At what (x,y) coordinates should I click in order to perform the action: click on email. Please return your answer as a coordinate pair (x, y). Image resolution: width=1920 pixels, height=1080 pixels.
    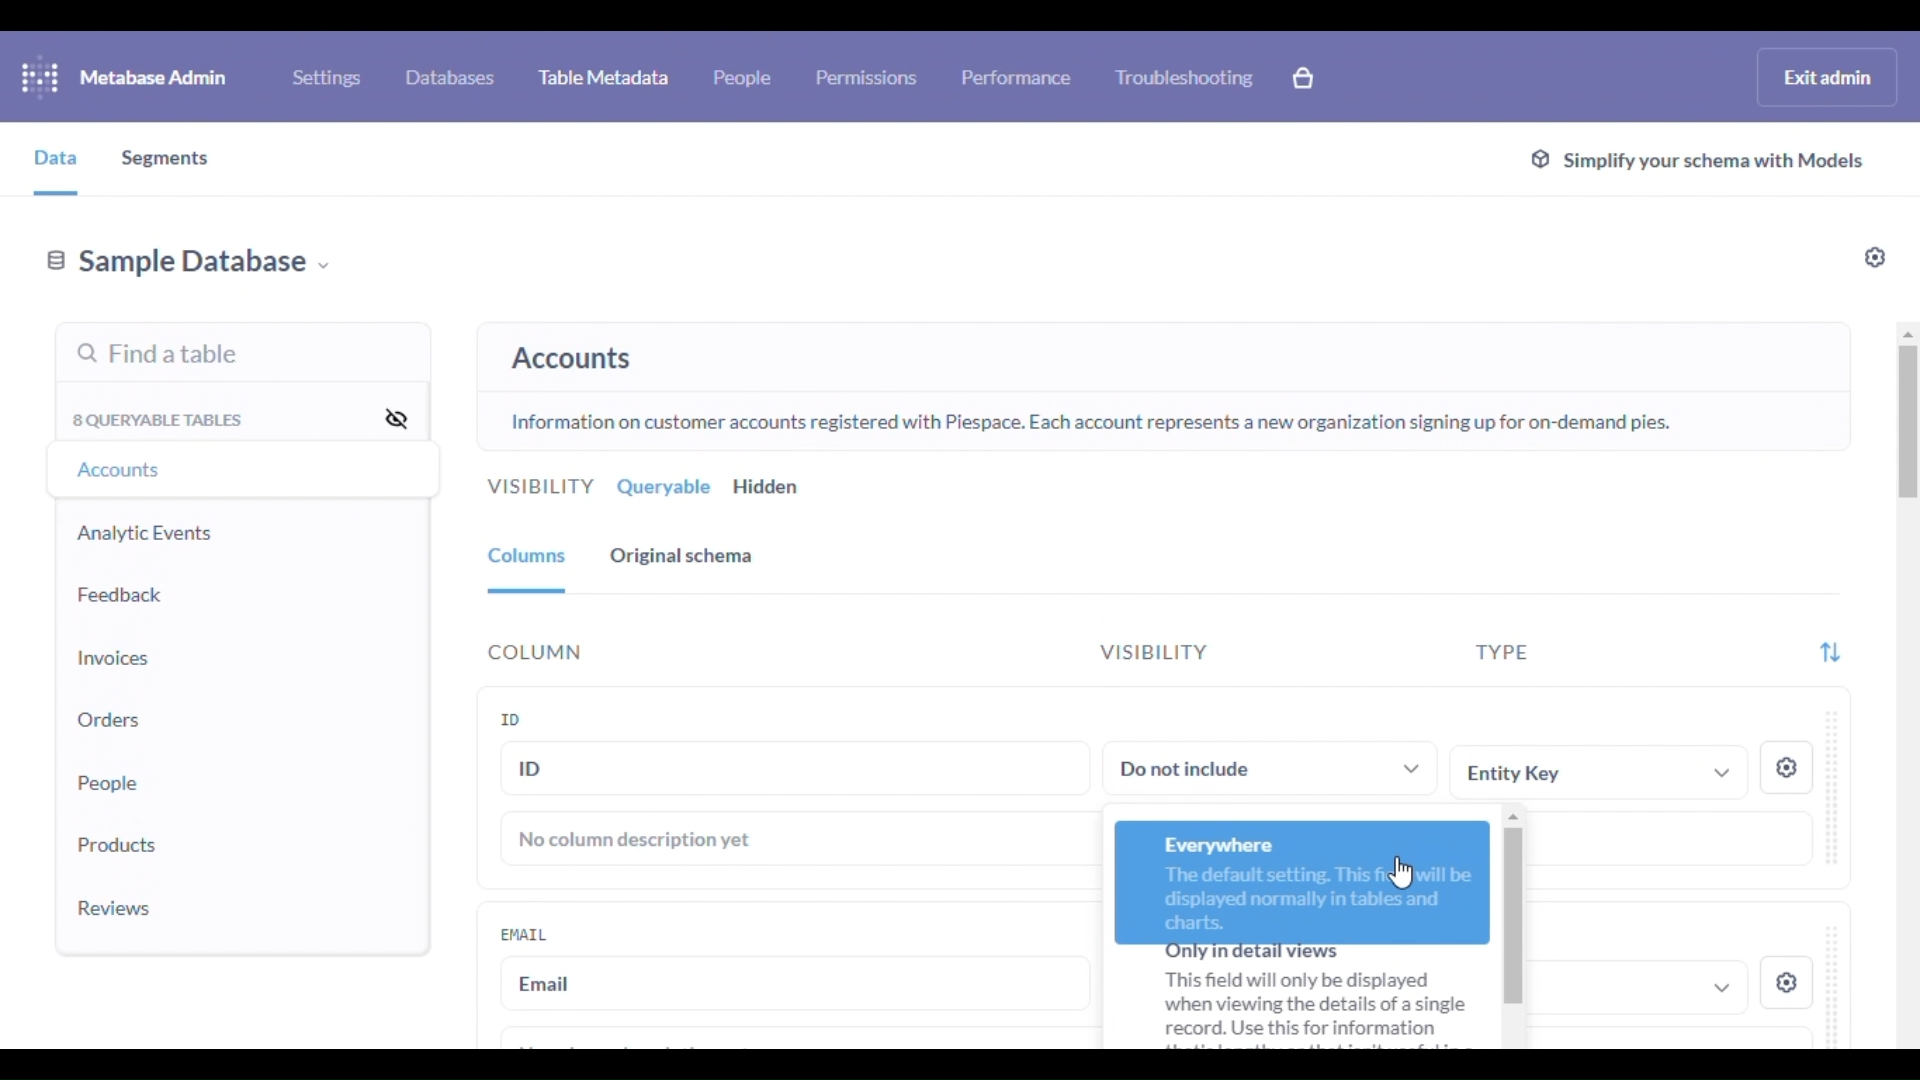
    Looking at the image, I should click on (796, 984).